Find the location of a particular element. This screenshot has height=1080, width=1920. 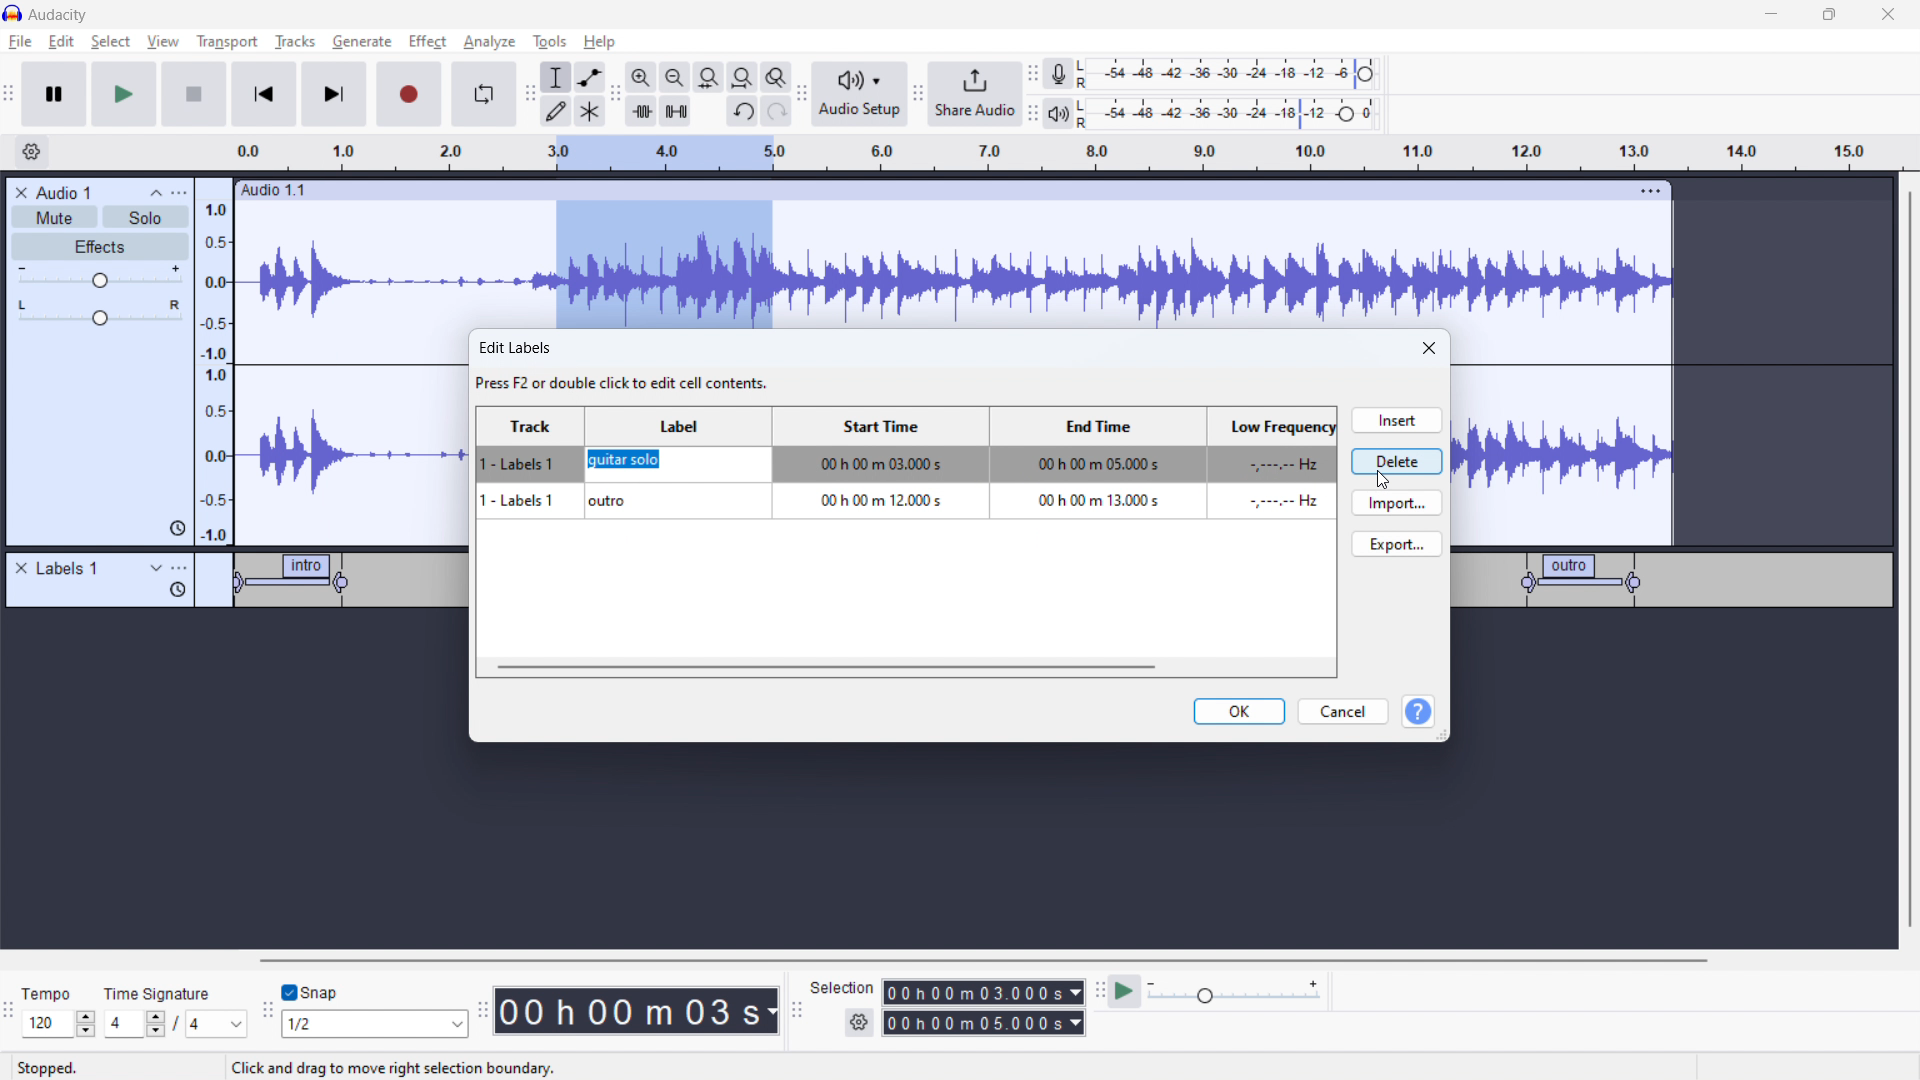

edit toolbar is located at coordinates (615, 95).